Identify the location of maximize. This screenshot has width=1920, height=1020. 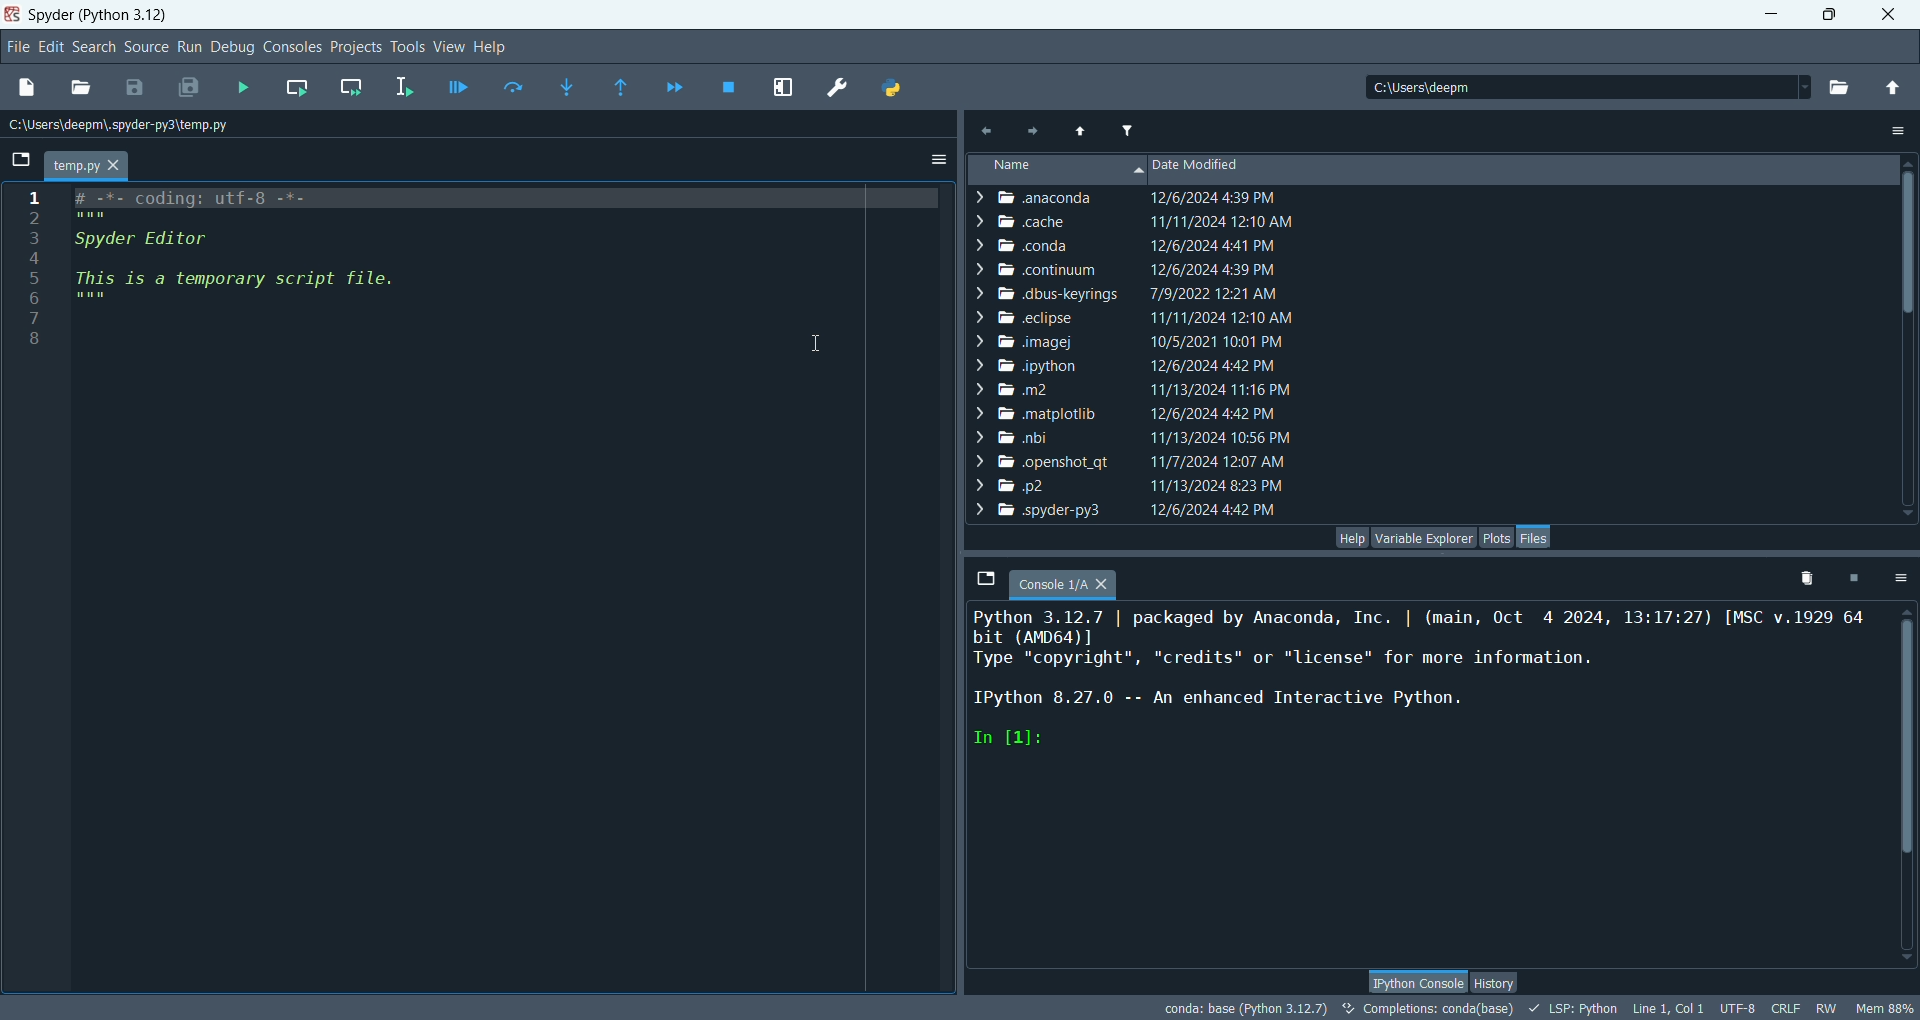
(1829, 13).